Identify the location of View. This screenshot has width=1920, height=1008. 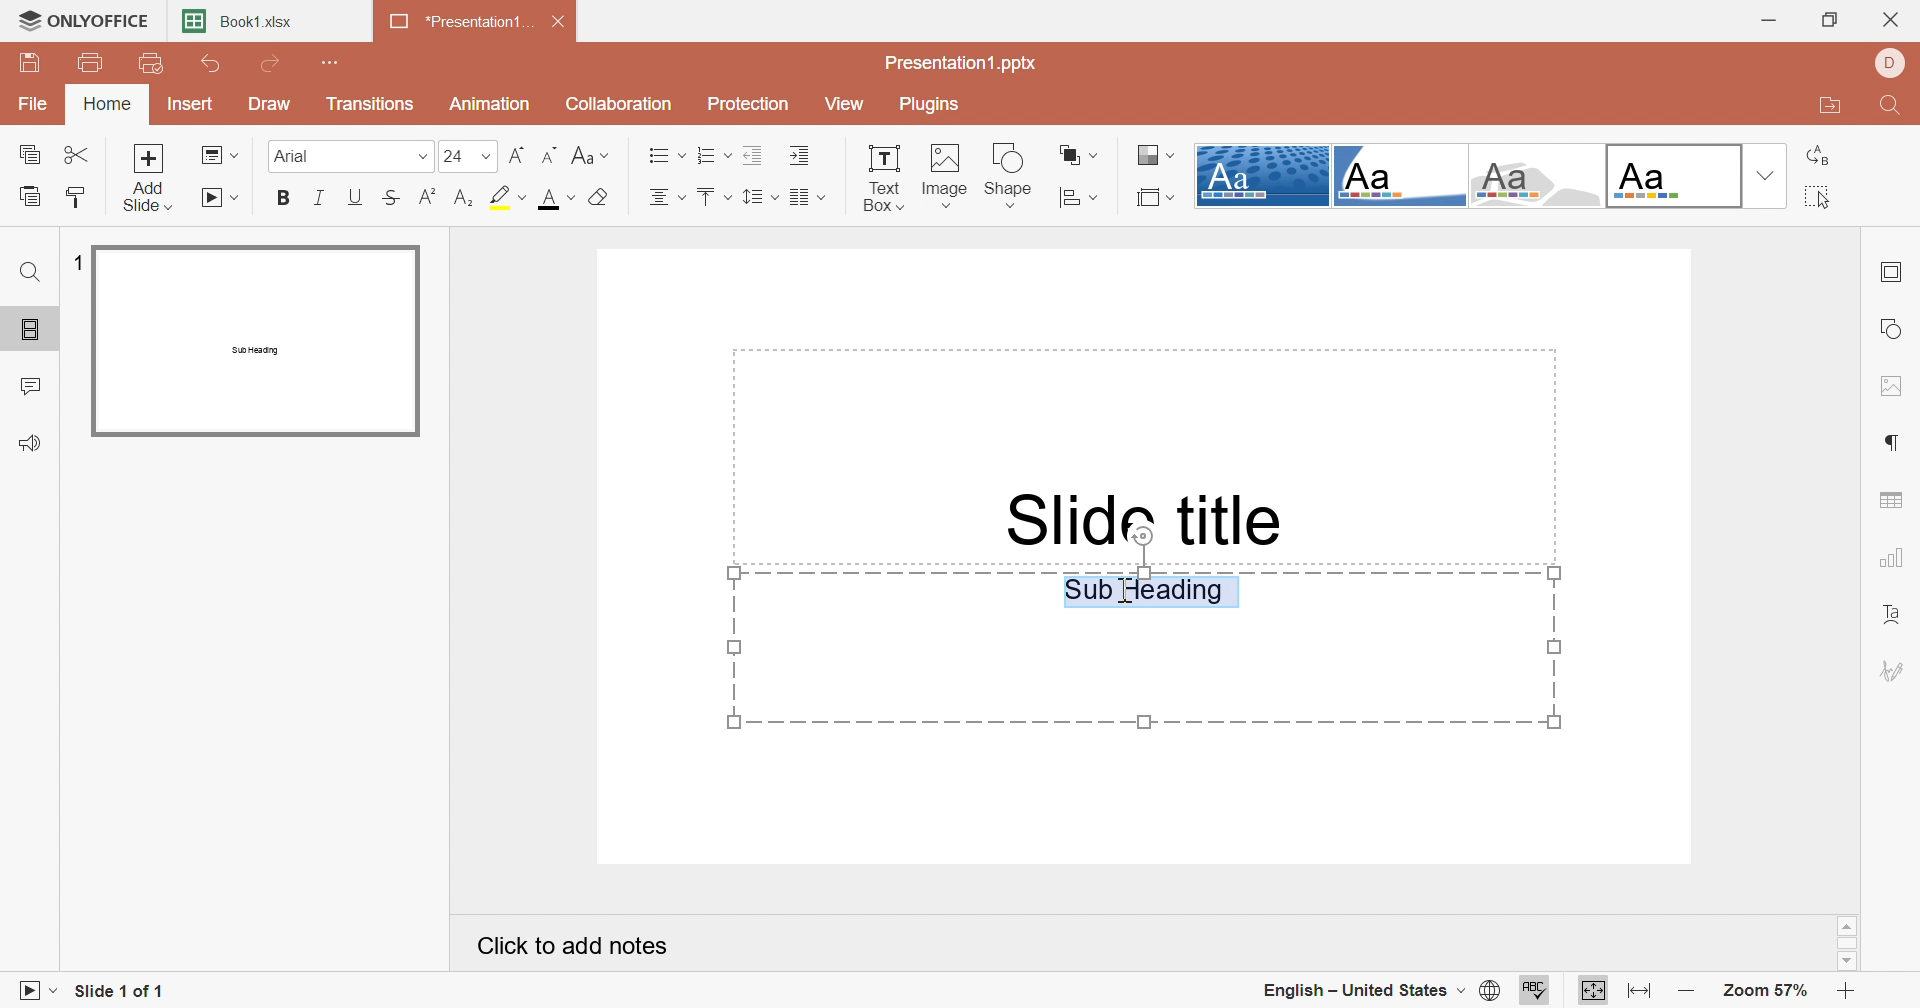
(849, 102).